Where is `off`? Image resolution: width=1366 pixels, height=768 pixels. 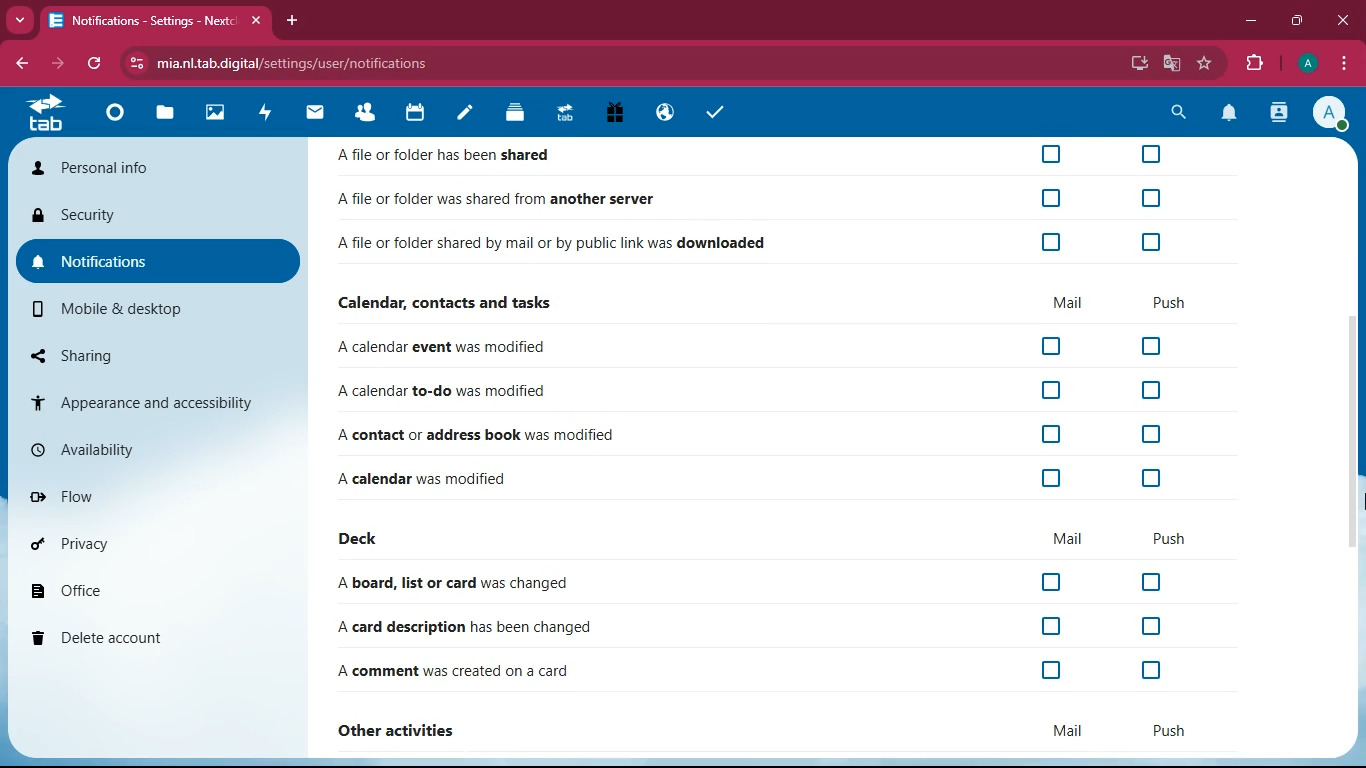
off is located at coordinates (1054, 195).